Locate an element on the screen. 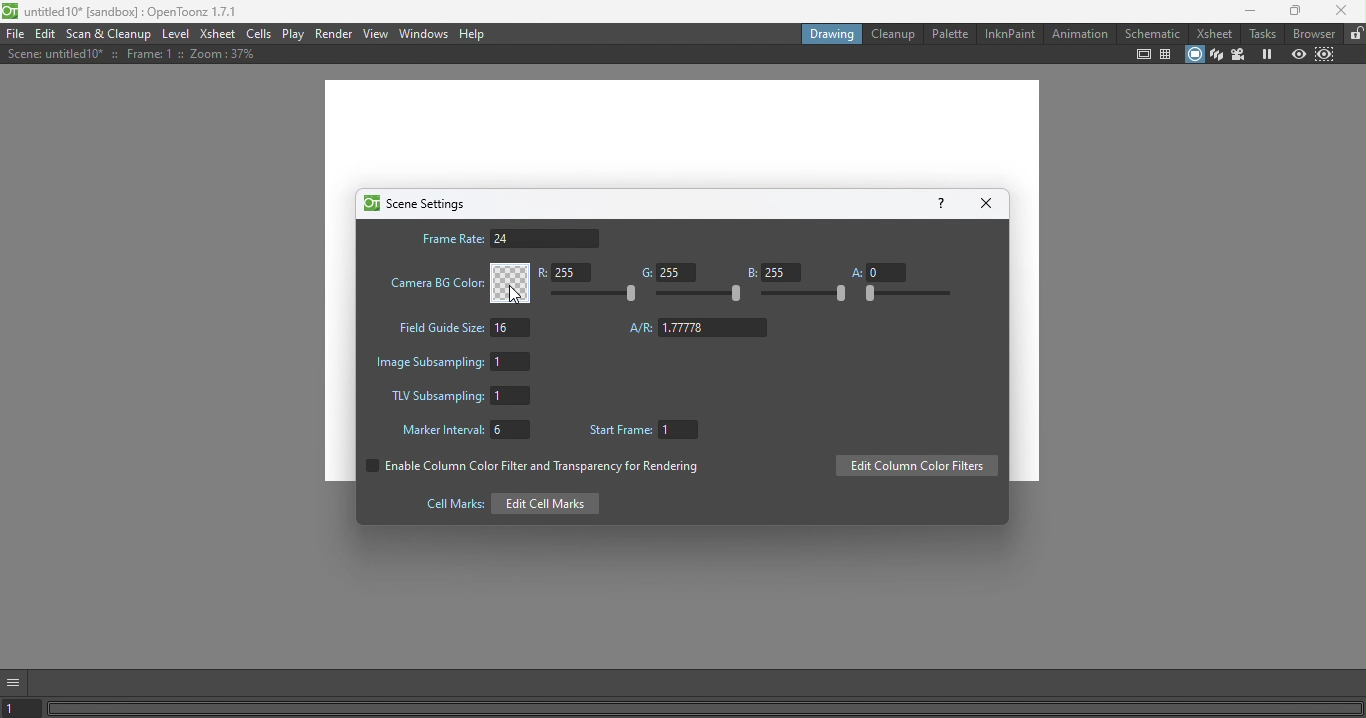  Slide bar is located at coordinates (700, 295).